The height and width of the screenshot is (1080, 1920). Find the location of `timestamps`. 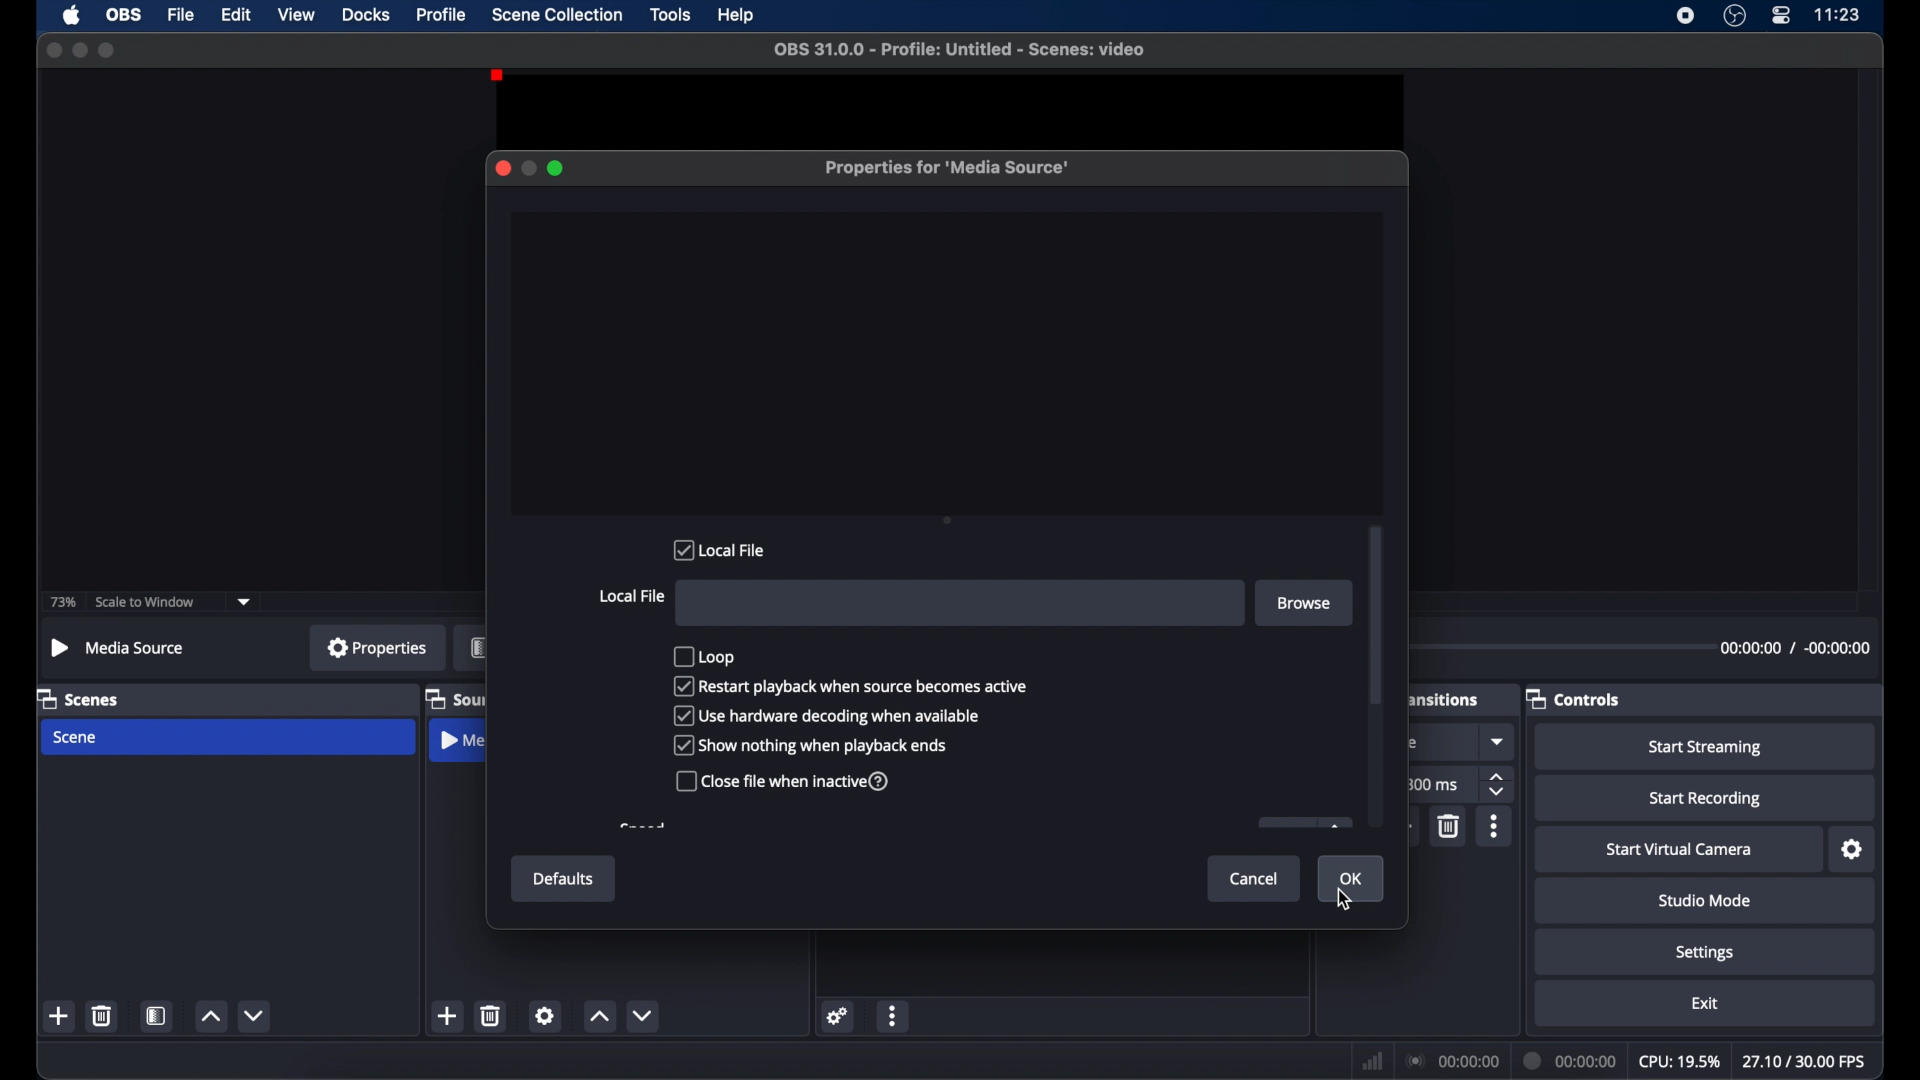

timestamps is located at coordinates (1795, 649).